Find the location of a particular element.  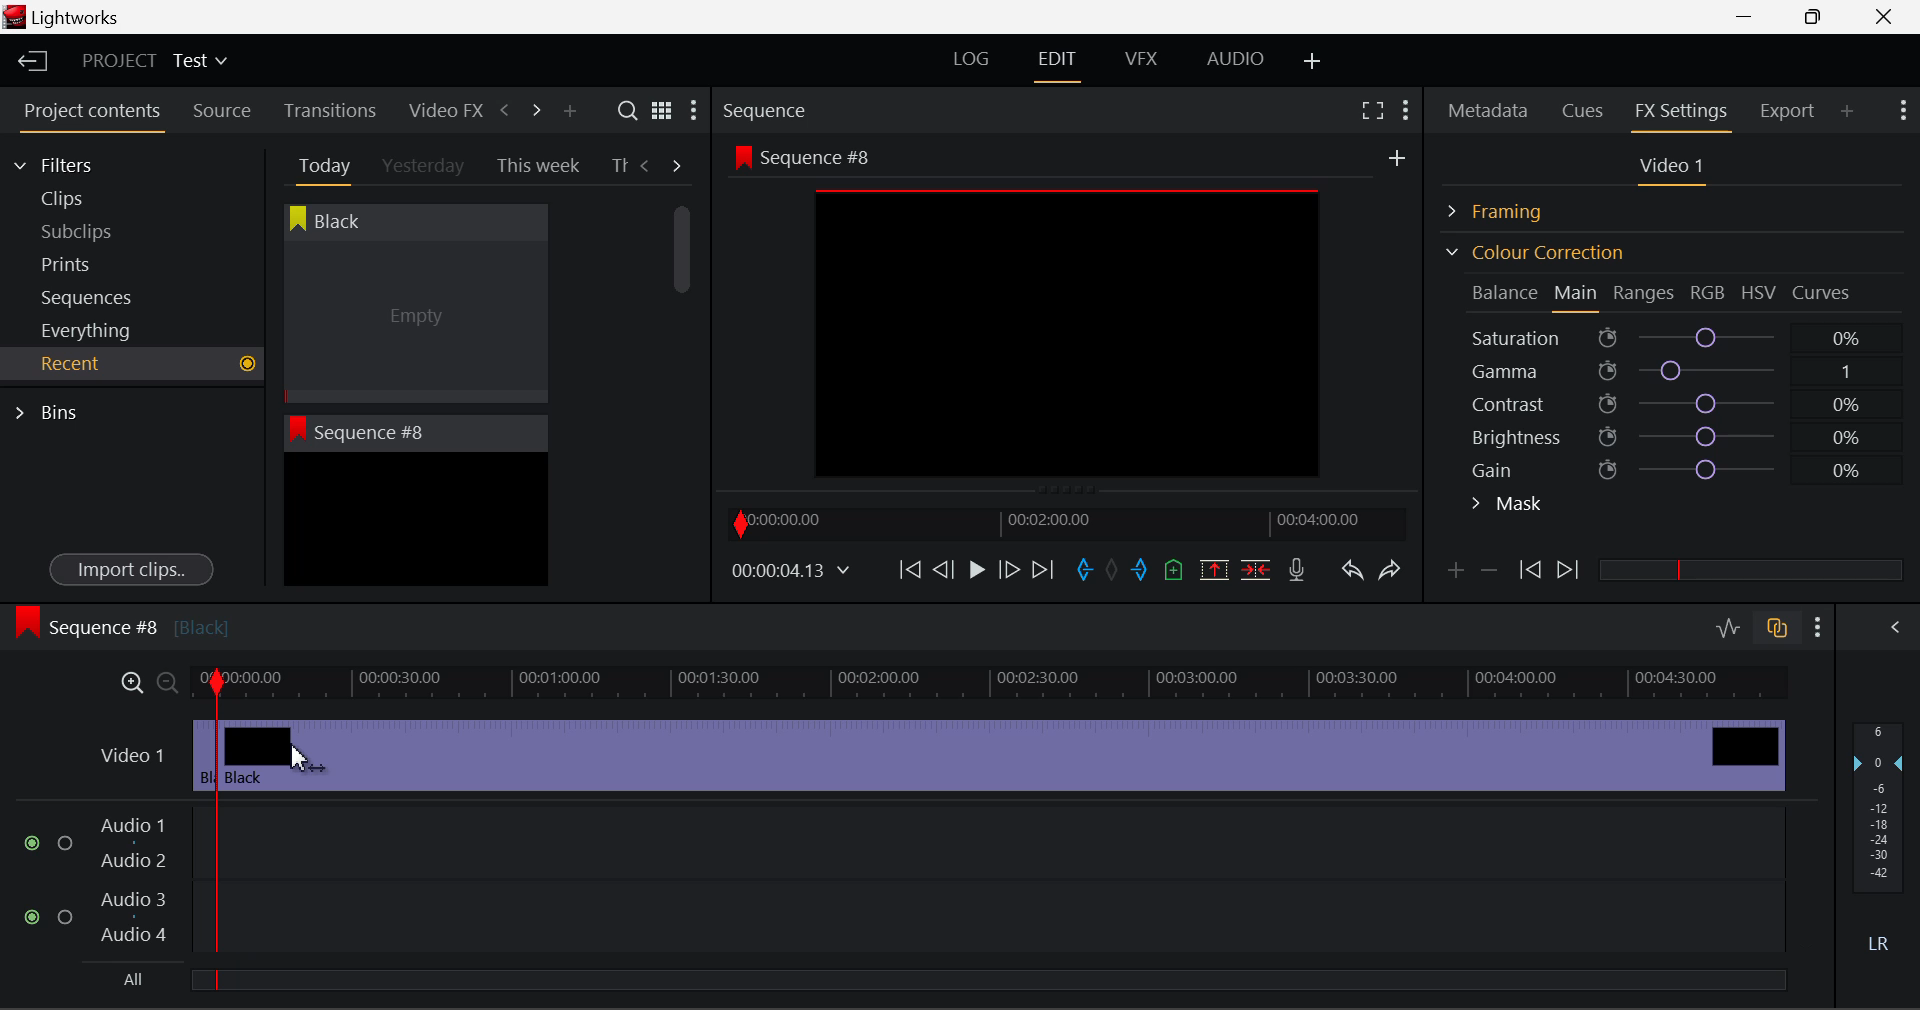

Remove marked section is located at coordinates (1213, 568).